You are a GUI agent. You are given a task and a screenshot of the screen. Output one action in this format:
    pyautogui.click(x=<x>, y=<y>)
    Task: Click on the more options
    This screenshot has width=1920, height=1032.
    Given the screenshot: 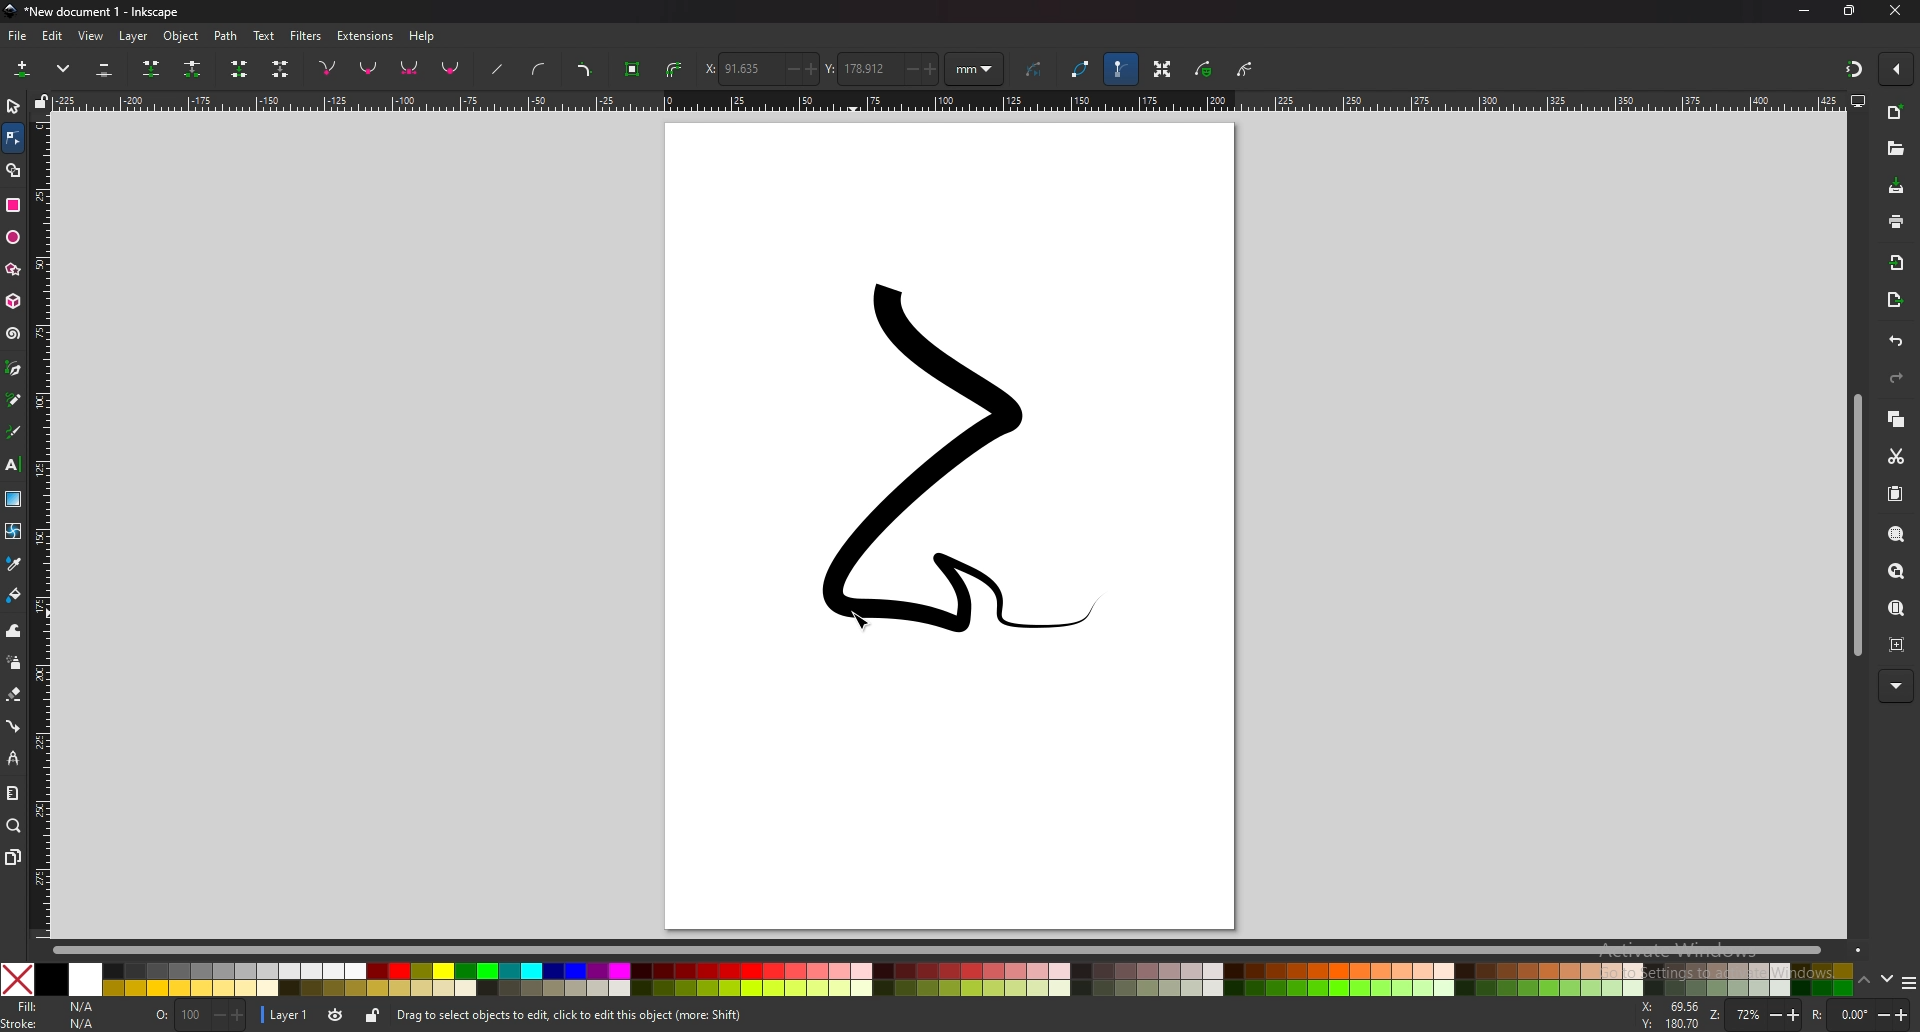 What is the action you would take?
    pyautogui.click(x=64, y=69)
    